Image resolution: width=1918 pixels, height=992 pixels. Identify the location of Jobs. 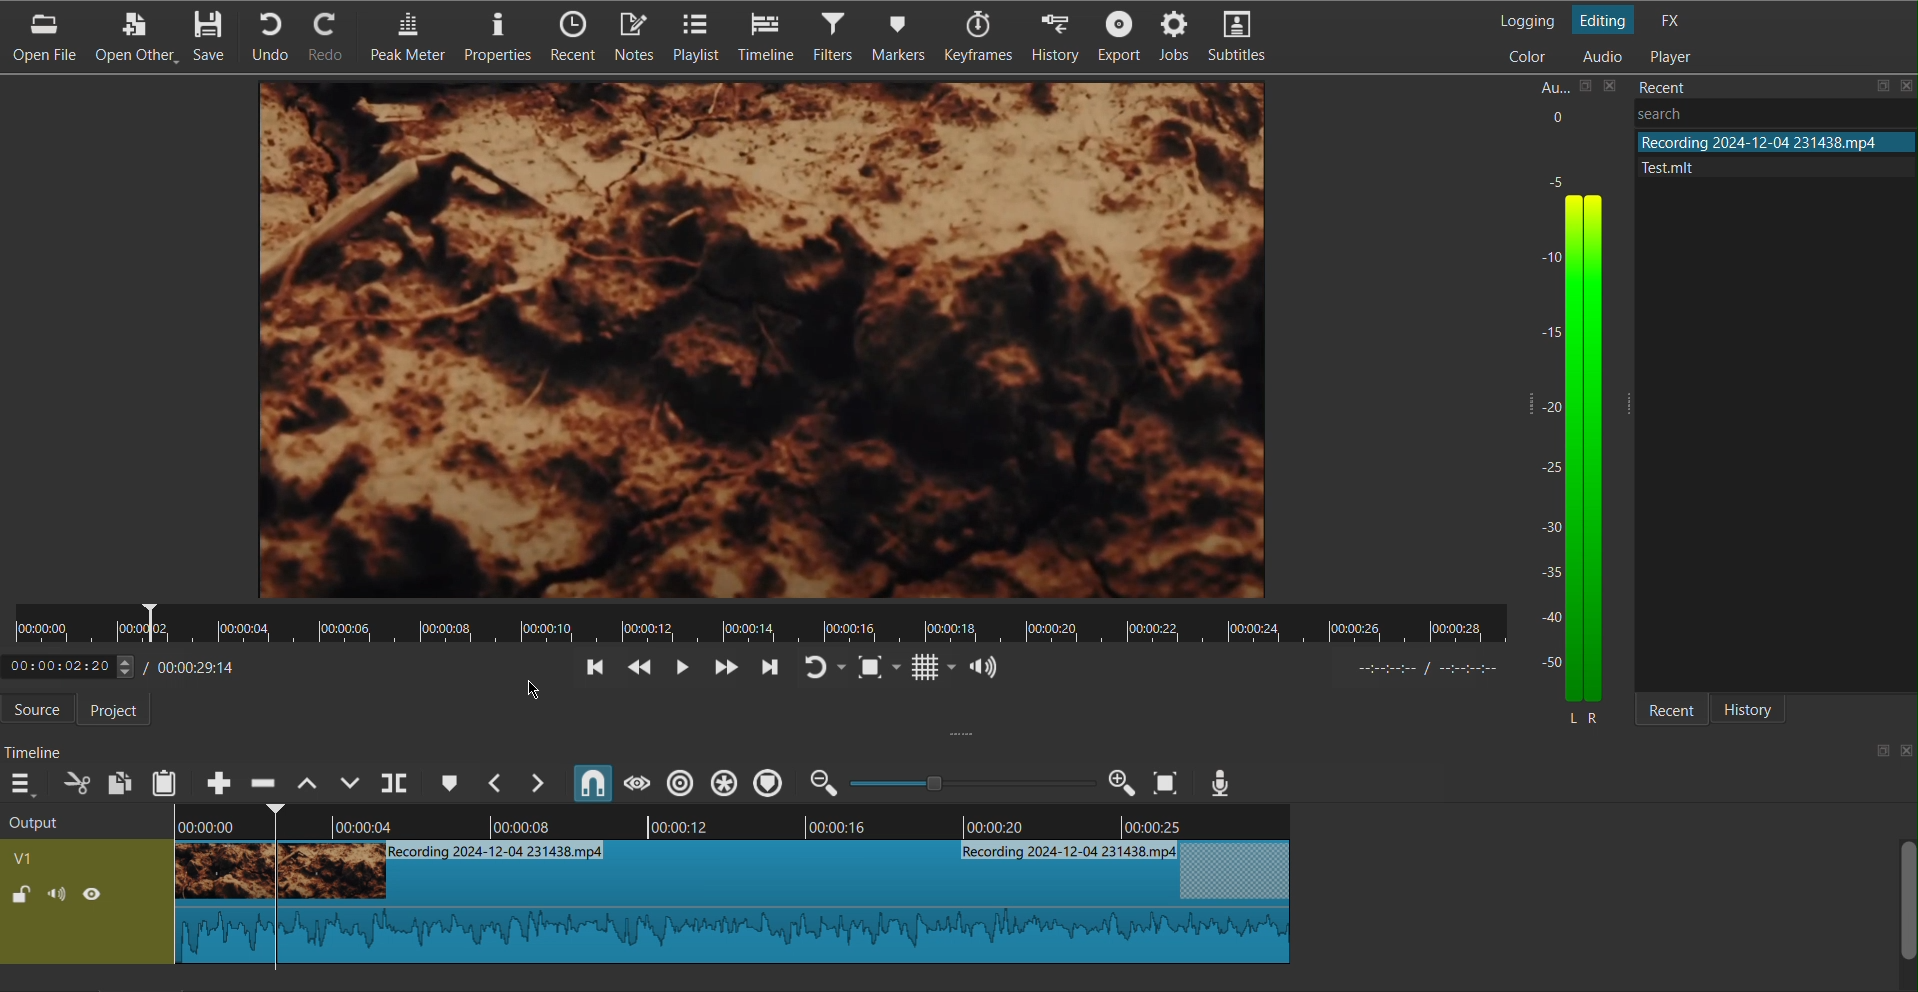
(1180, 40).